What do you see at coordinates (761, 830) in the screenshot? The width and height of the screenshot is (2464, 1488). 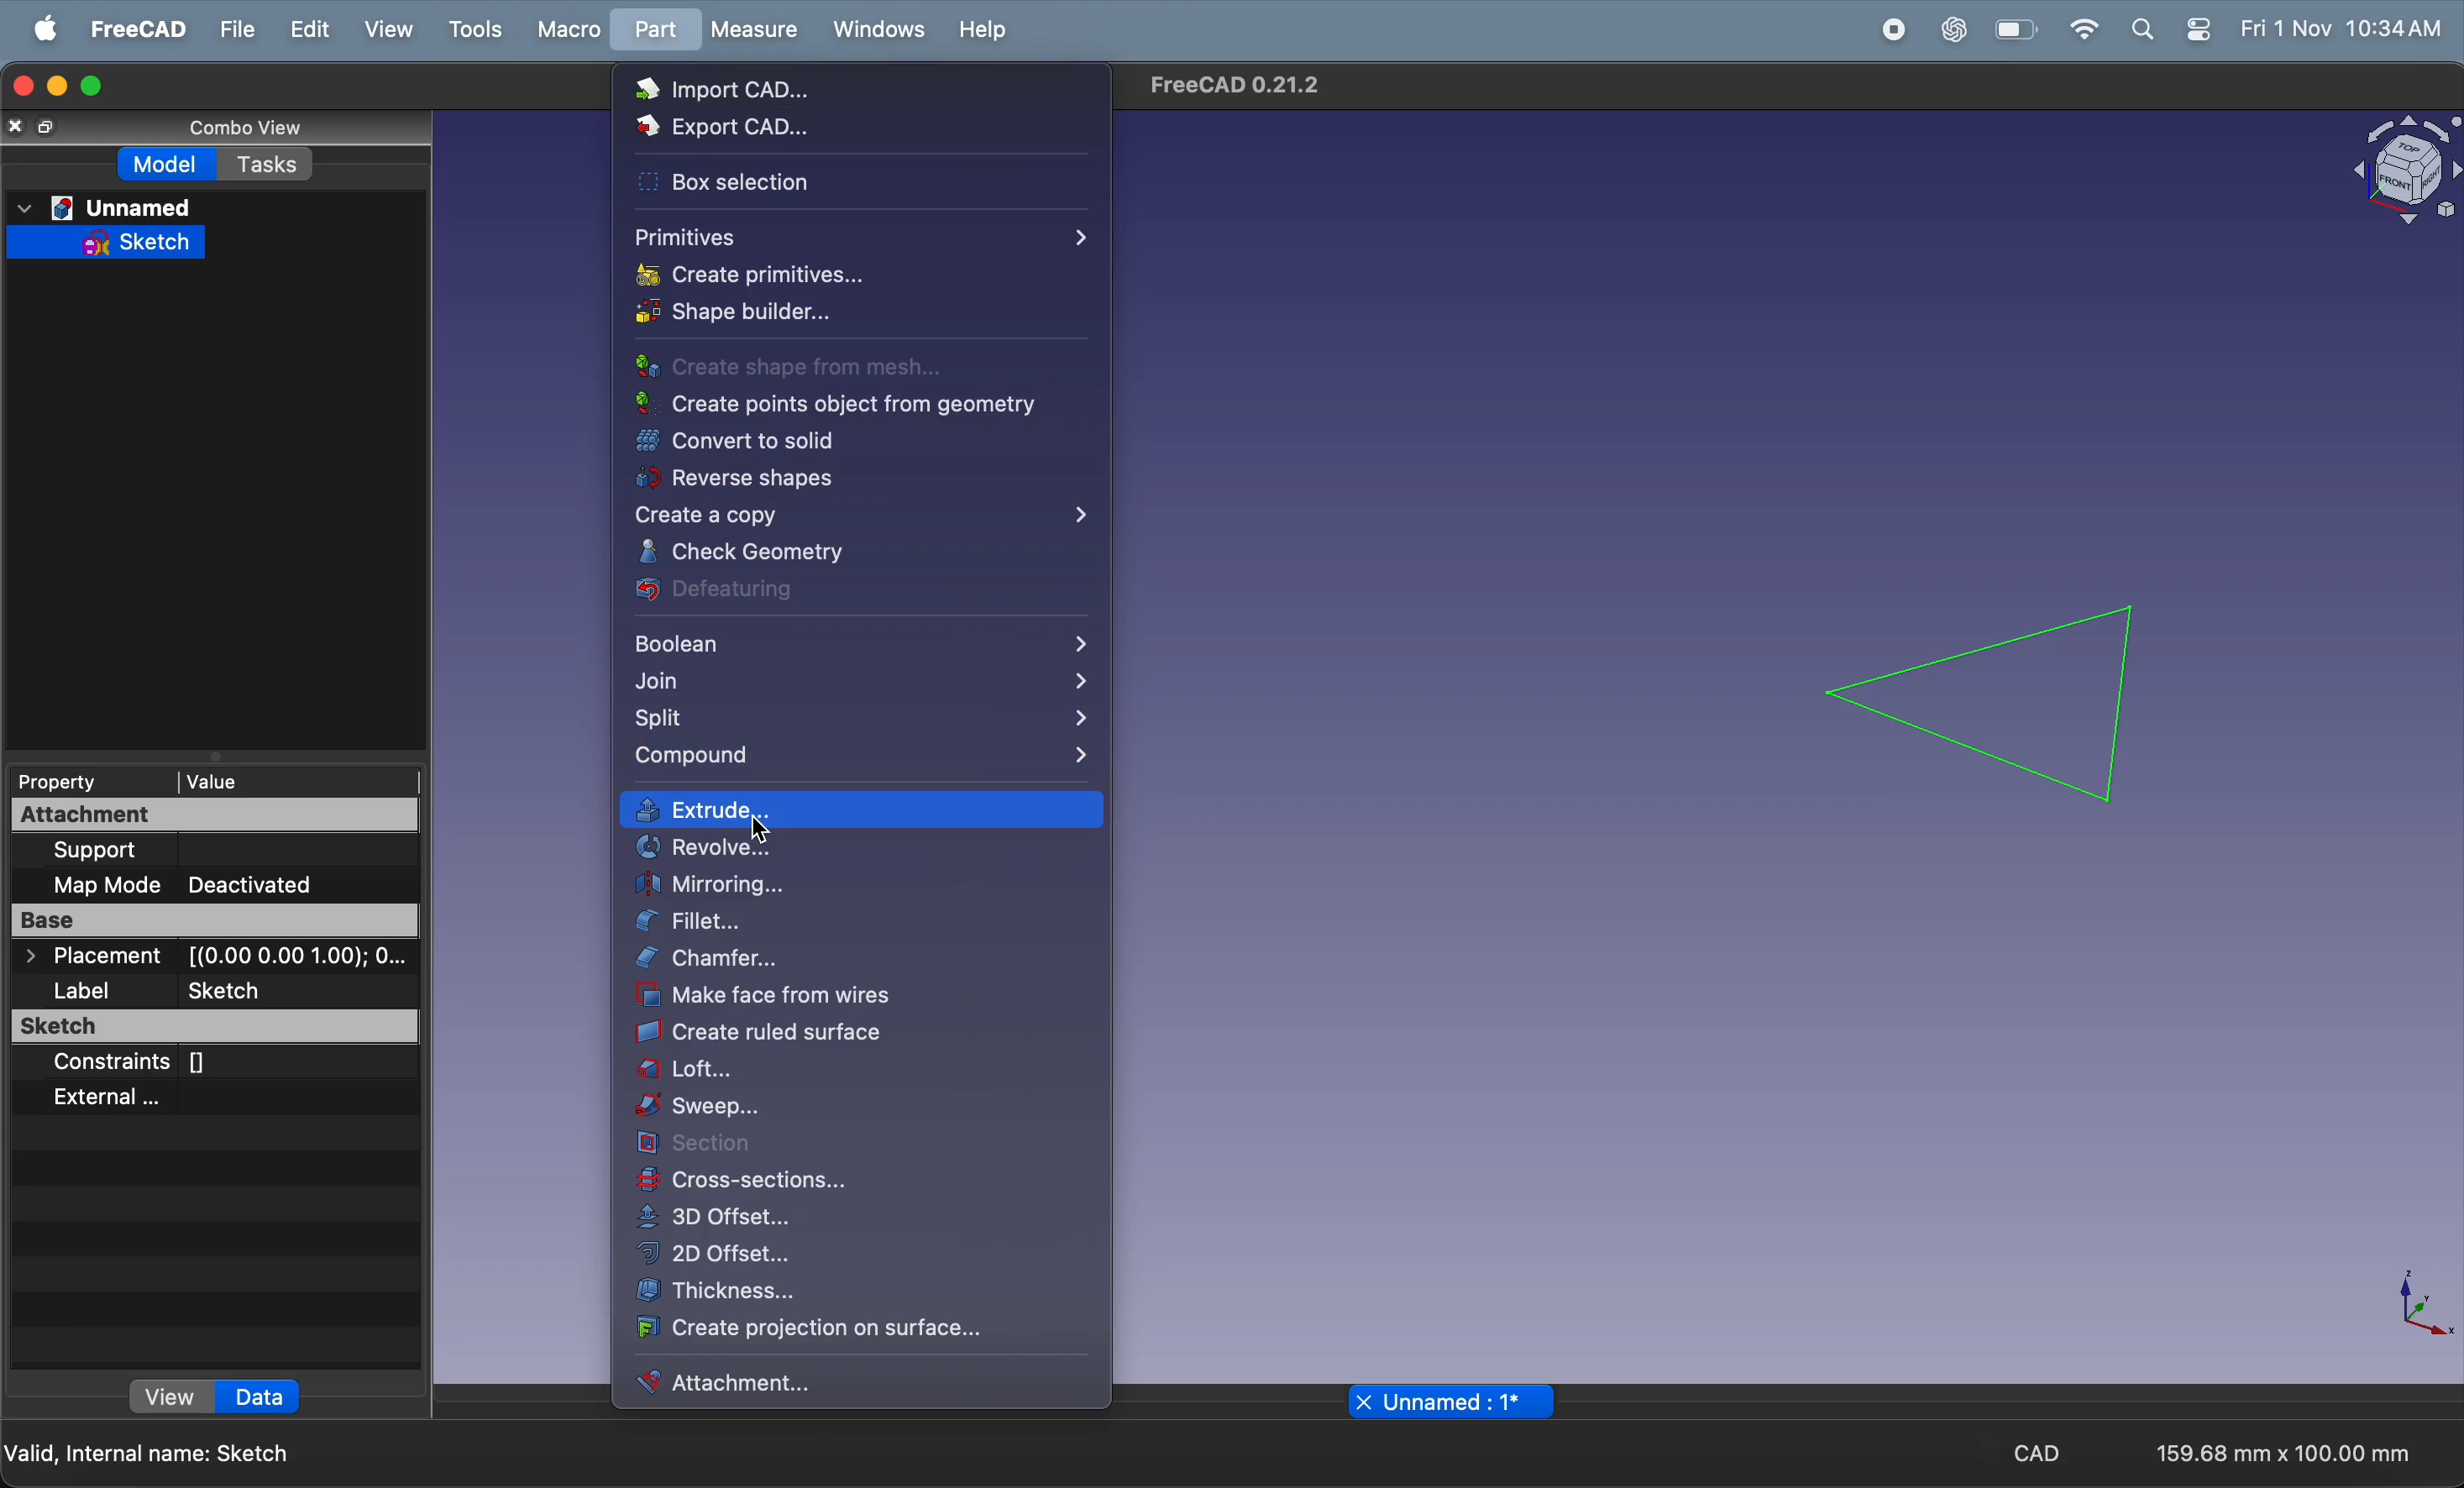 I see `cursor` at bounding box center [761, 830].